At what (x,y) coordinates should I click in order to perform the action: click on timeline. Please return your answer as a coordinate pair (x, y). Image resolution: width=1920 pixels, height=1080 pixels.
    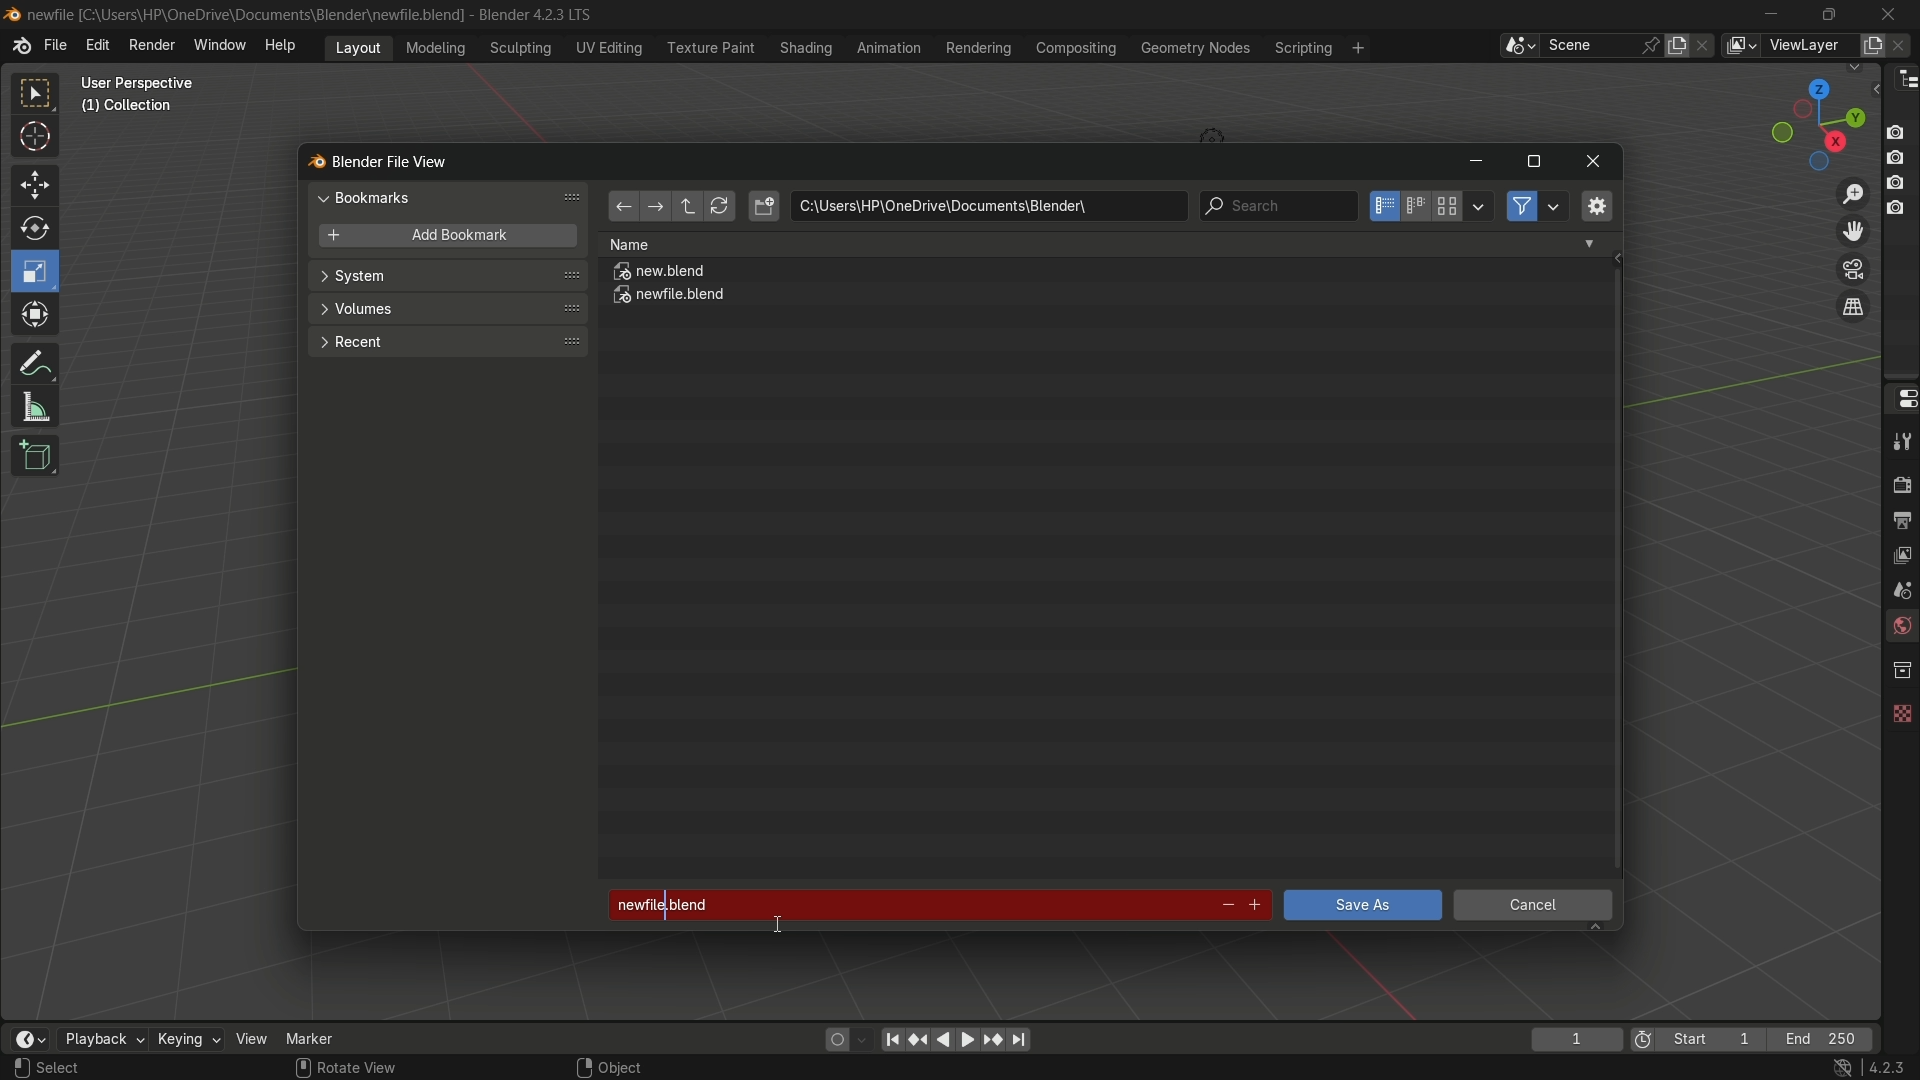
    Looking at the image, I should click on (29, 1039).